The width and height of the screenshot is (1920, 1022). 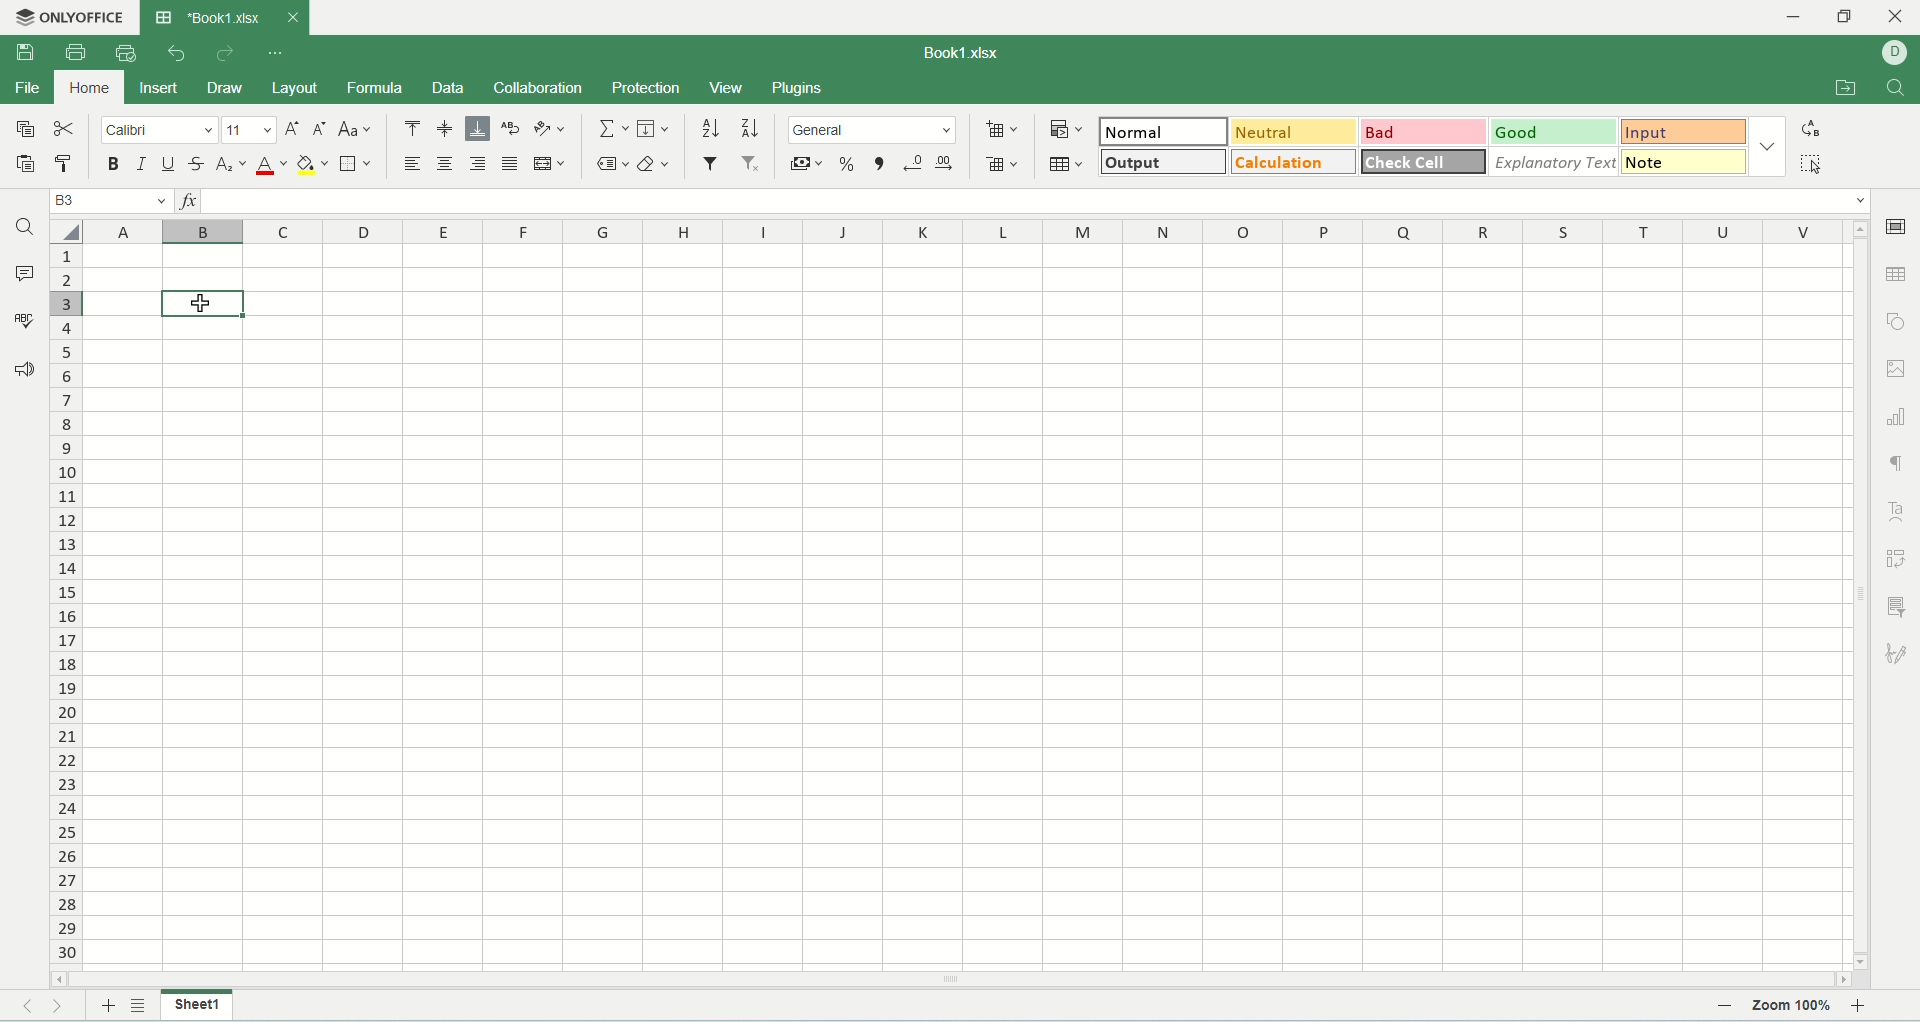 I want to click on decrease decimal, so click(x=914, y=163).